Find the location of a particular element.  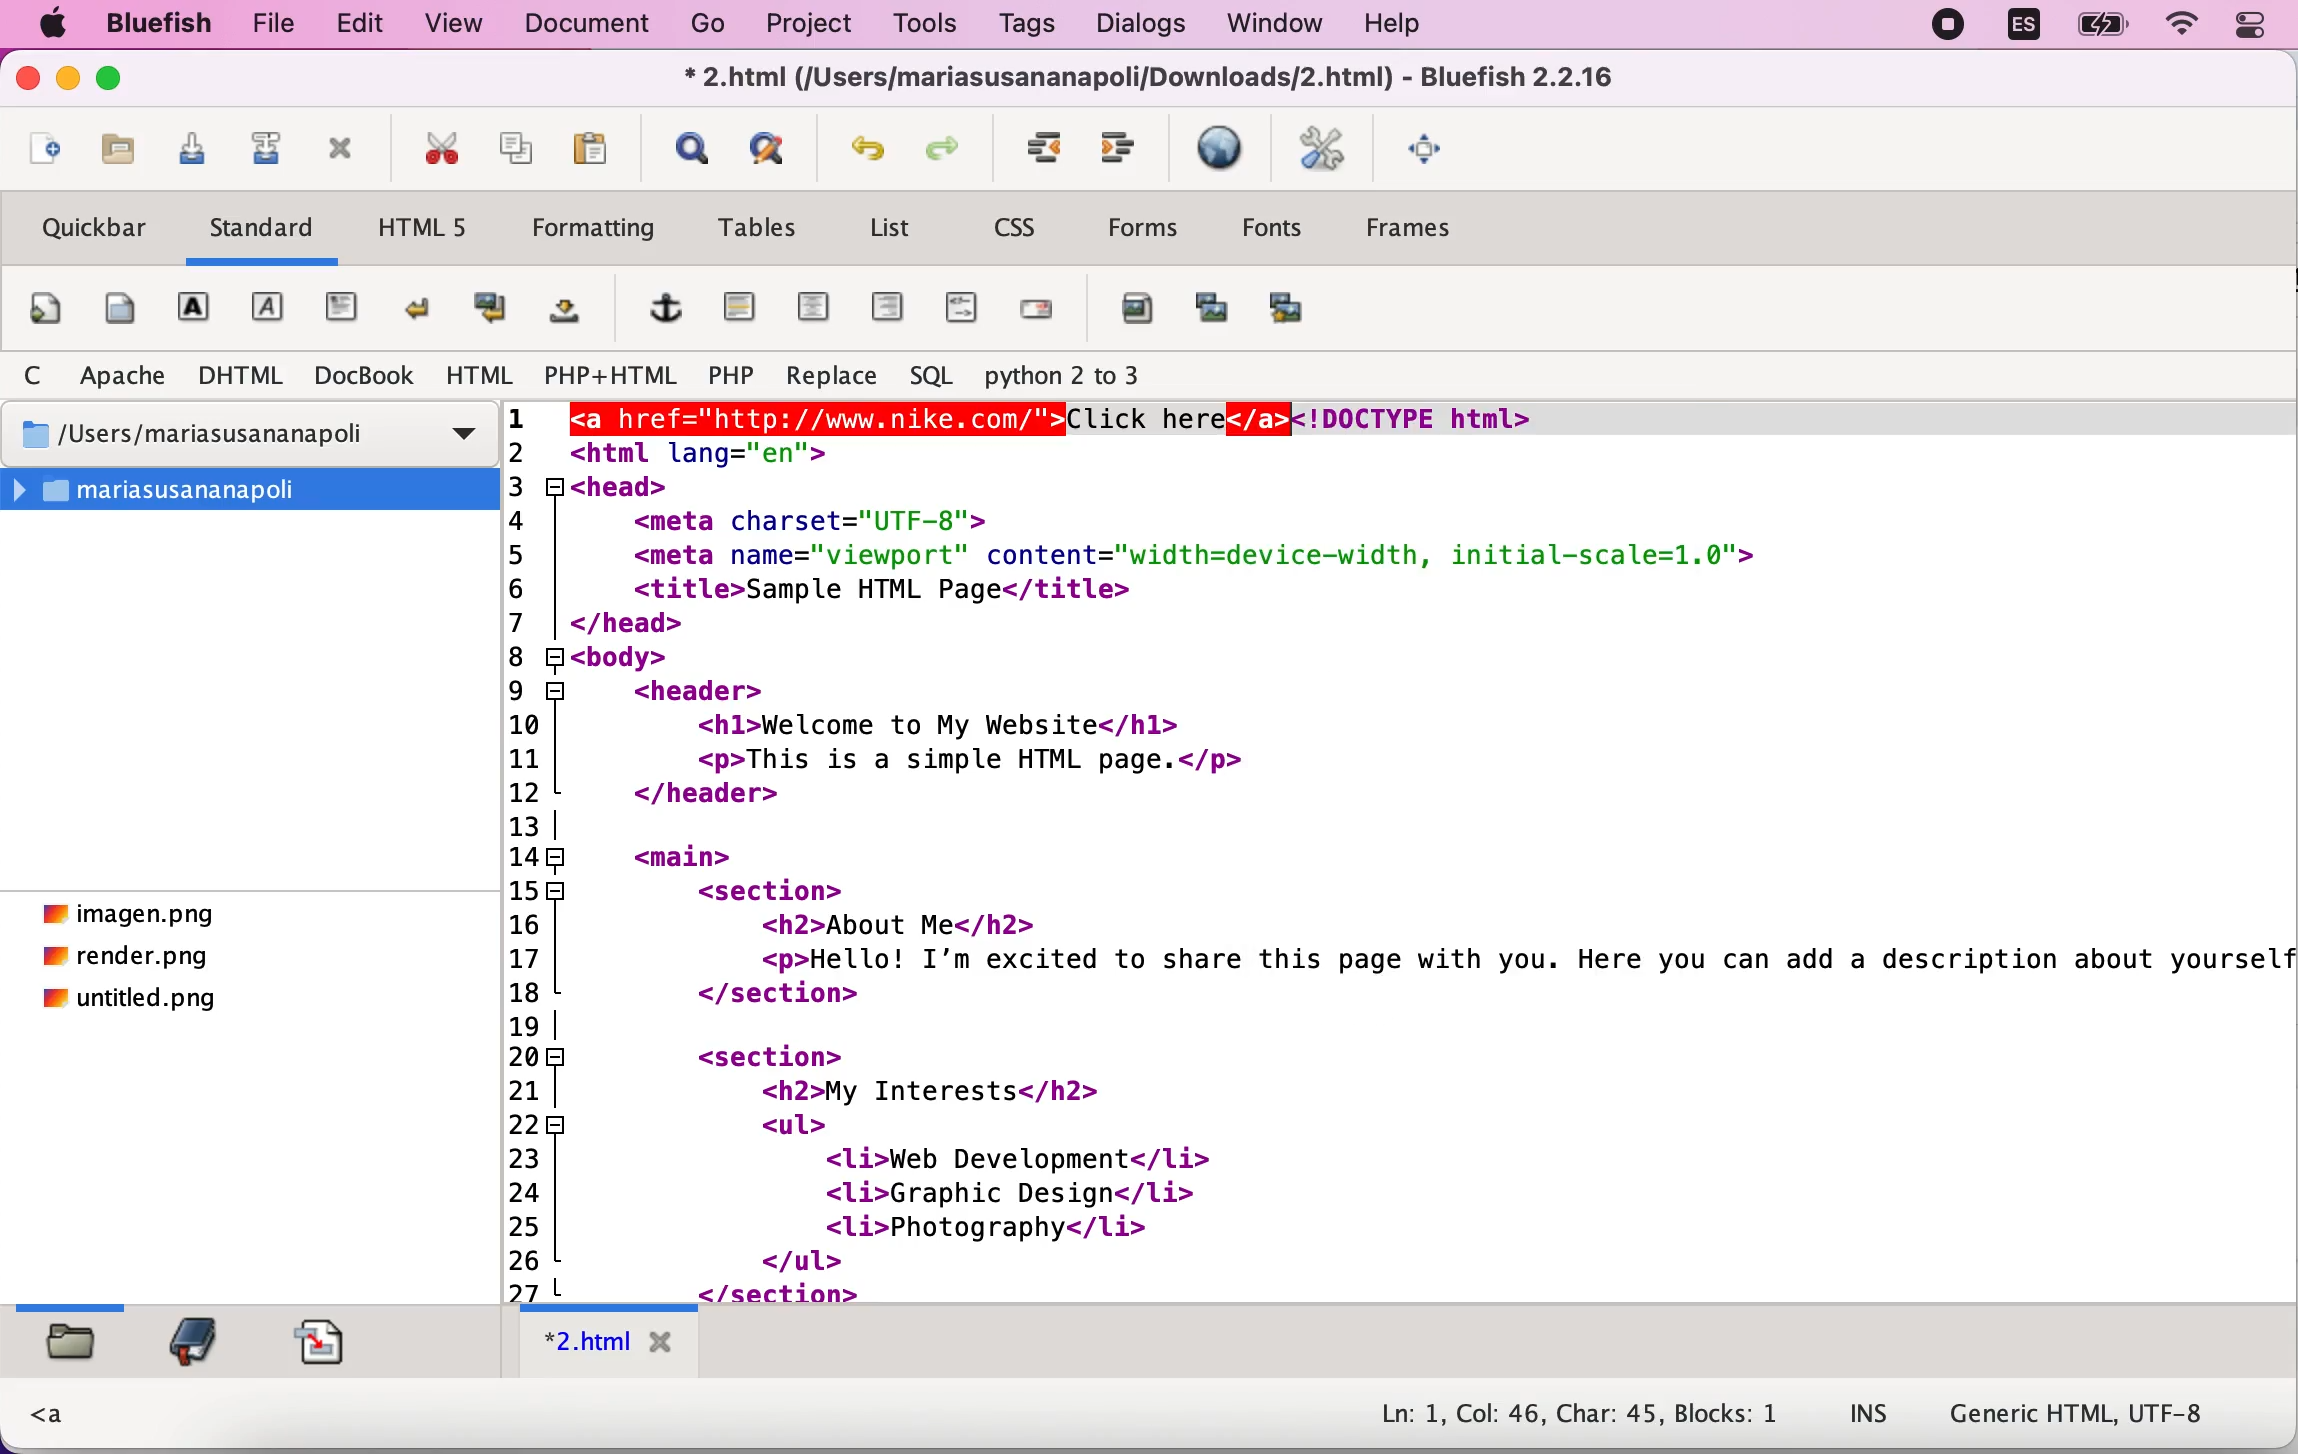

close is located at coordinates (27, 82).